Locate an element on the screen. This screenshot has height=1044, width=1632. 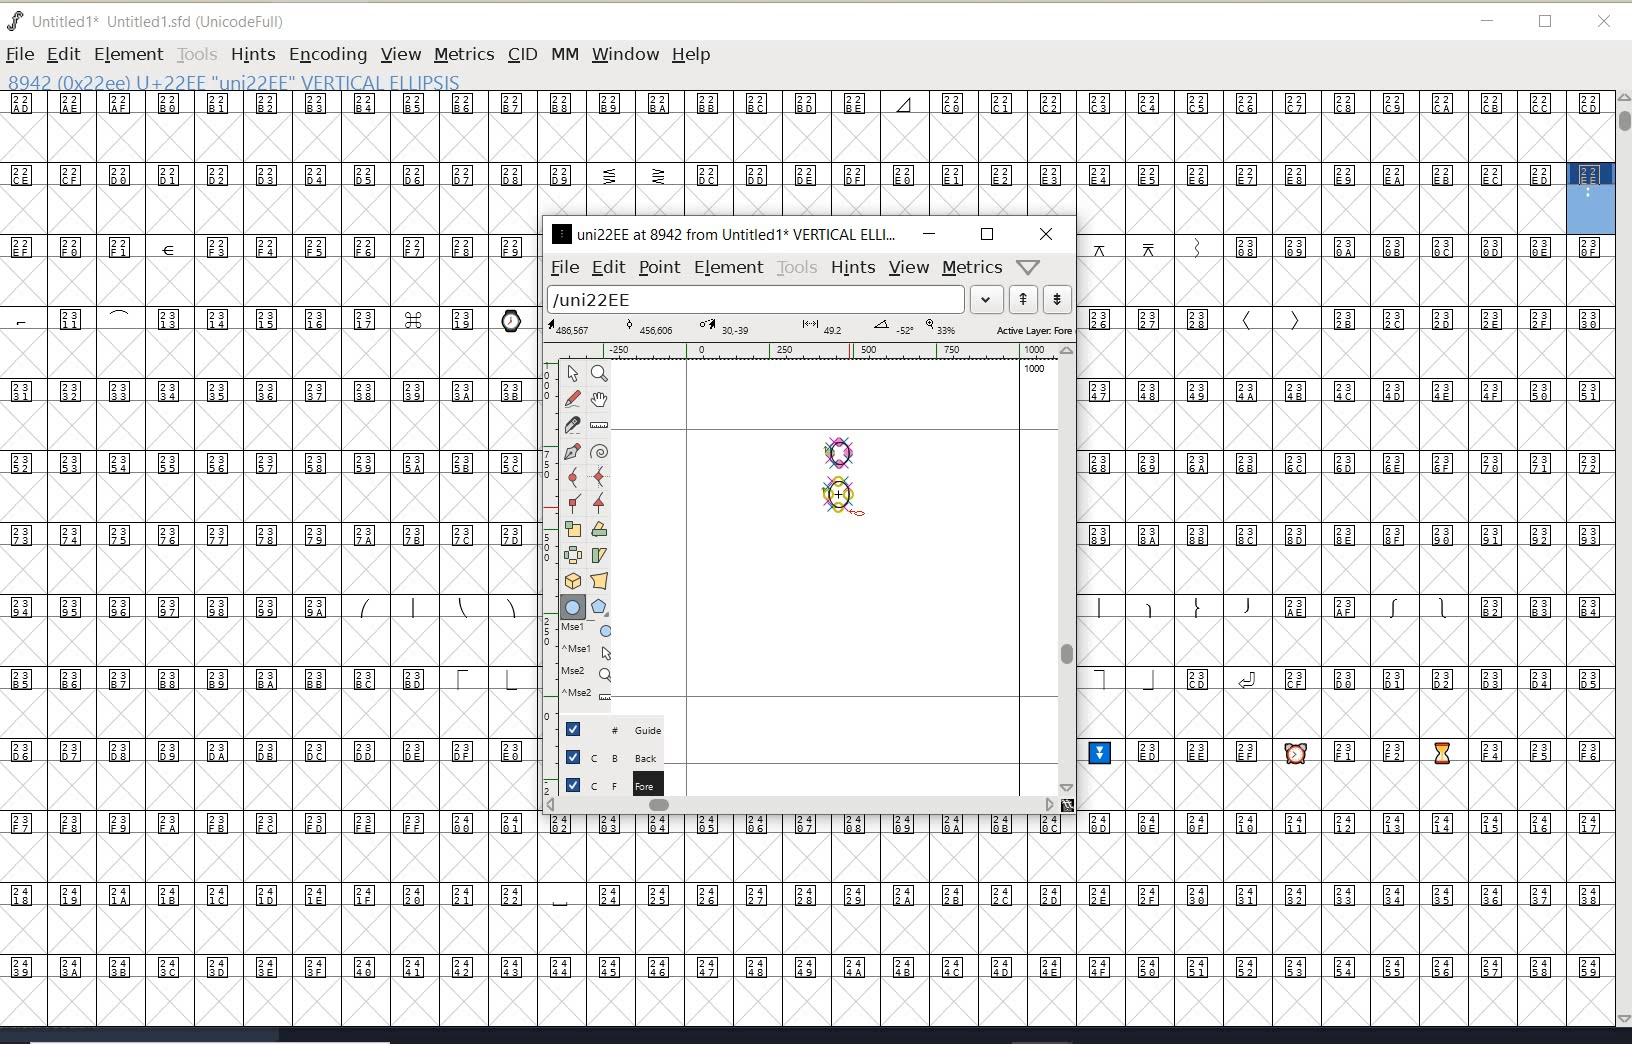
SCROLLBAR is located at coordinates (1622, 561).